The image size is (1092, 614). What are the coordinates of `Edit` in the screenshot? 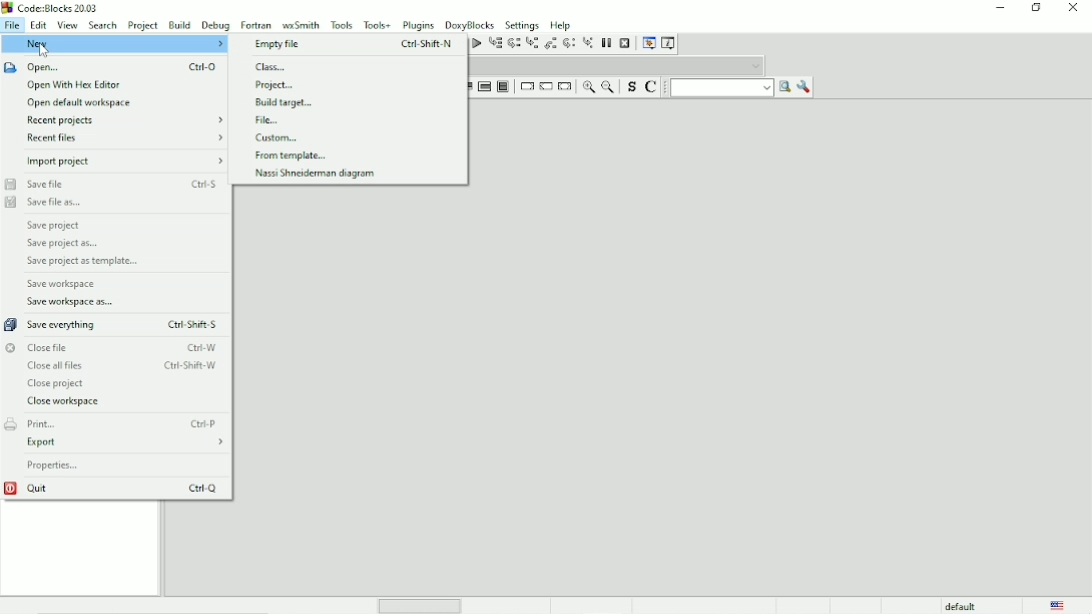 It's located at (38, 25).